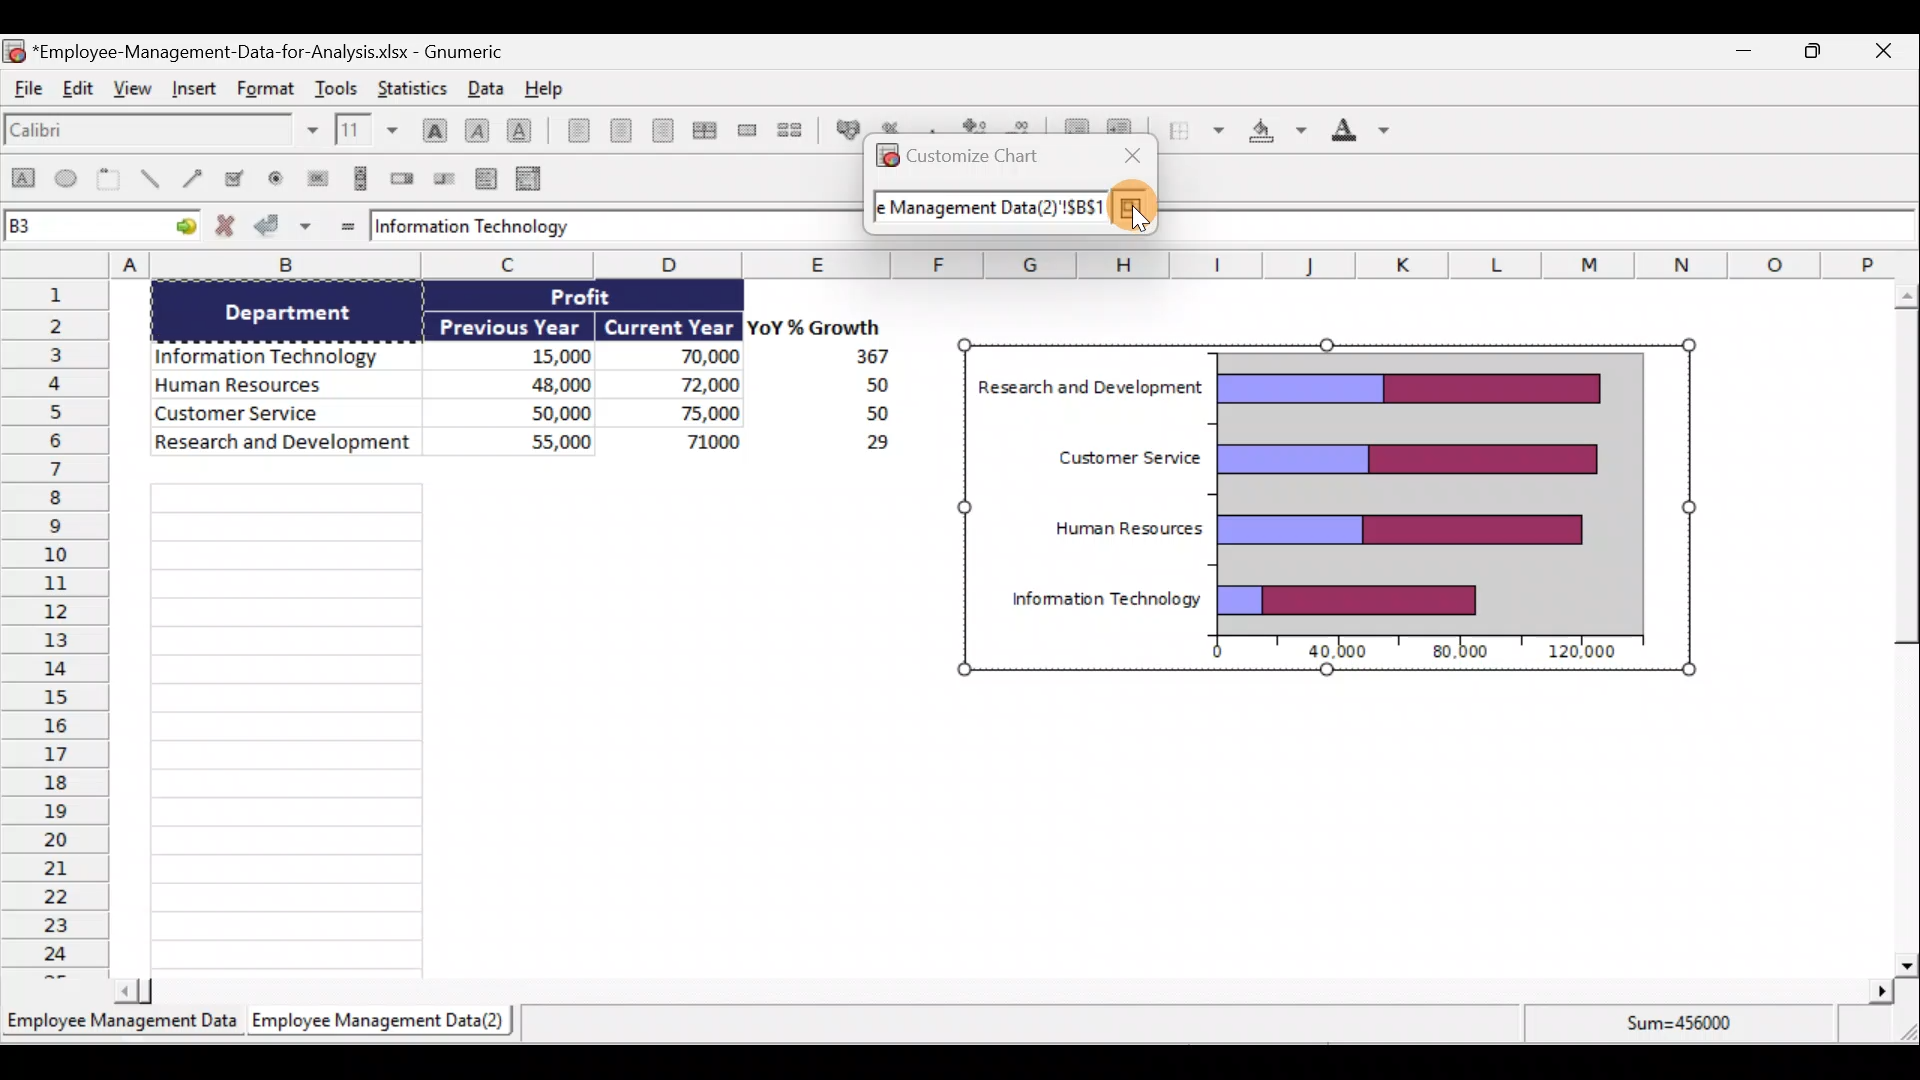 The image size is (1920, 1080). I want to click on close, so click(1137, 152).